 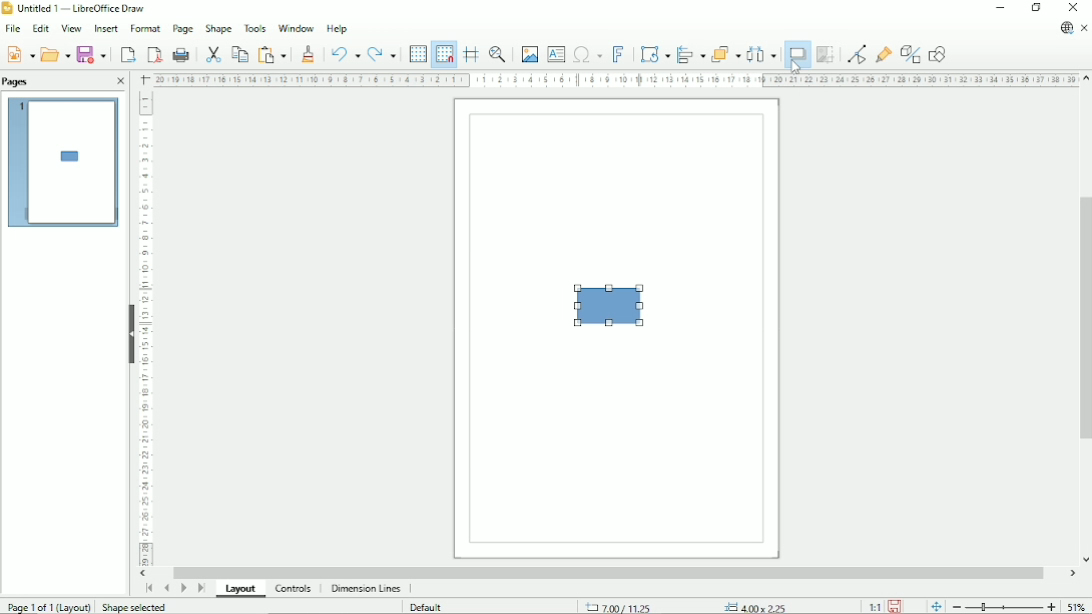 What do you see at coordinates (938, 53) in the screenshot?
I see `Show draw functions` at bounding box center [938, 53].